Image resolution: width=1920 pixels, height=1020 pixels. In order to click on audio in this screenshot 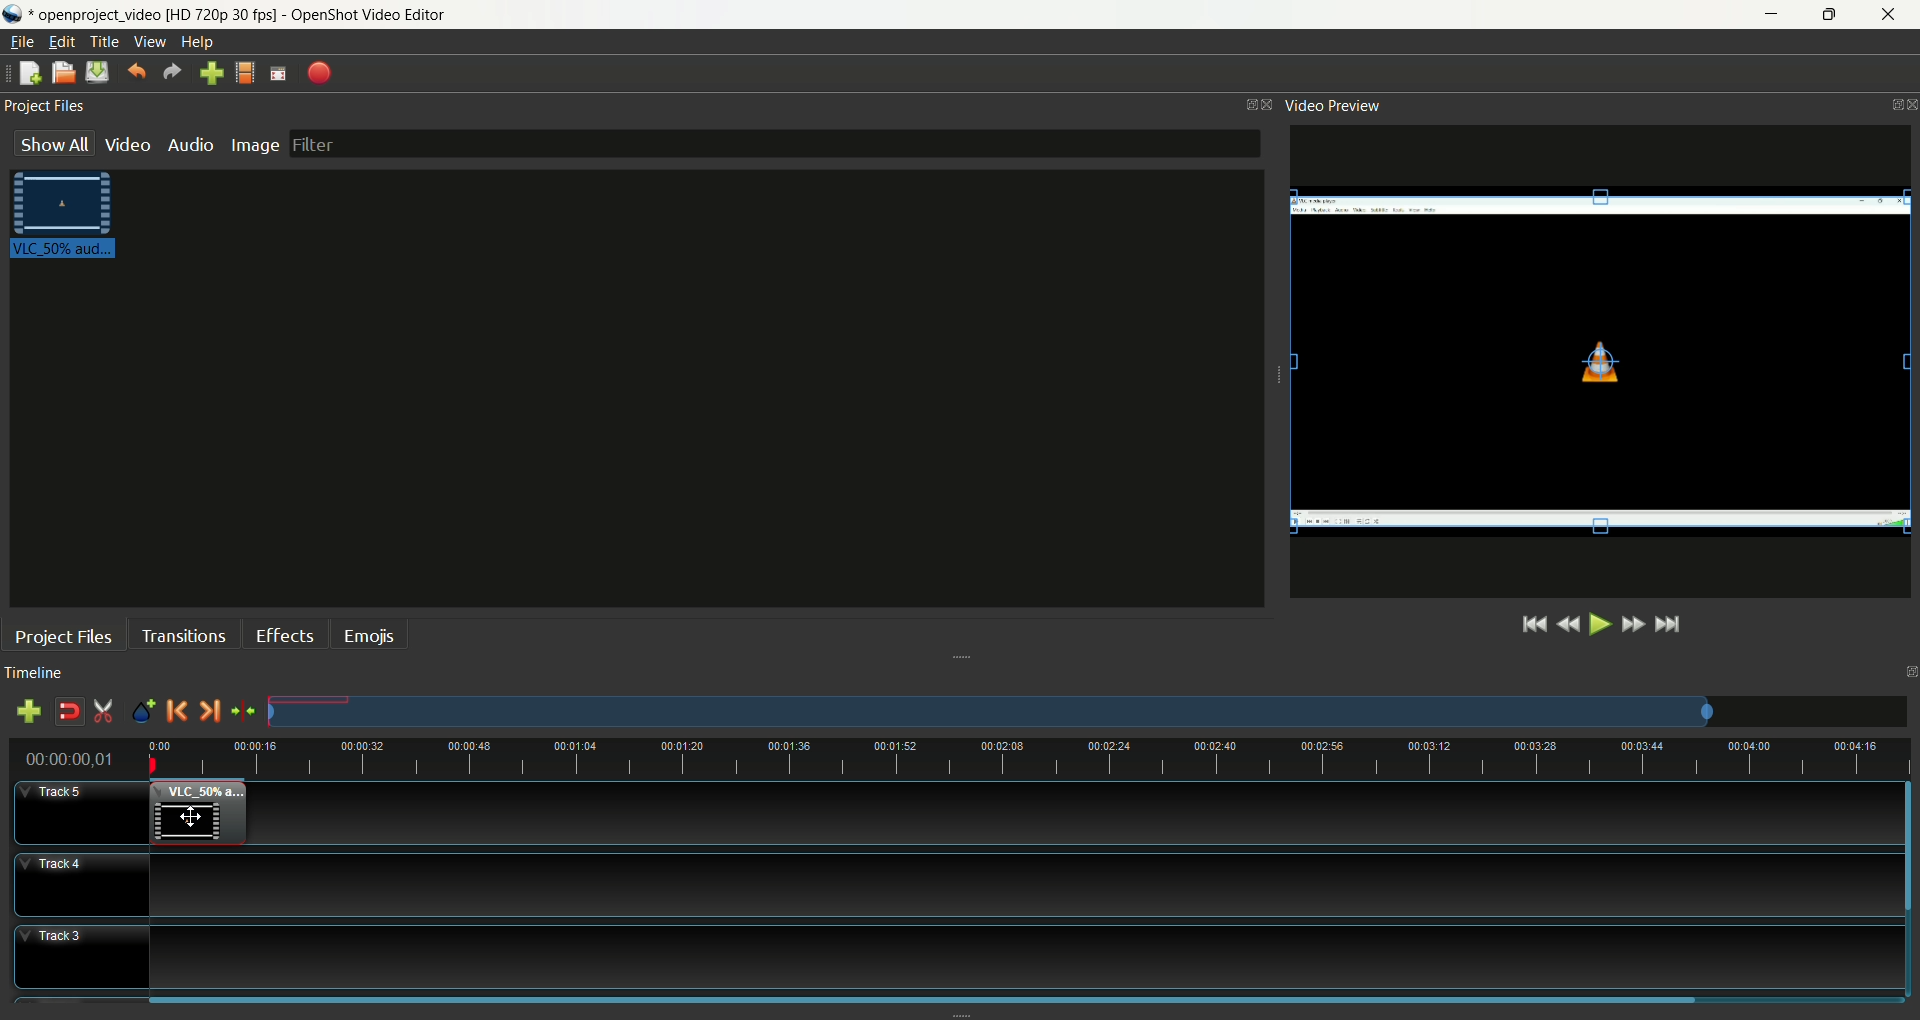, I will do `click(190, 144)`.